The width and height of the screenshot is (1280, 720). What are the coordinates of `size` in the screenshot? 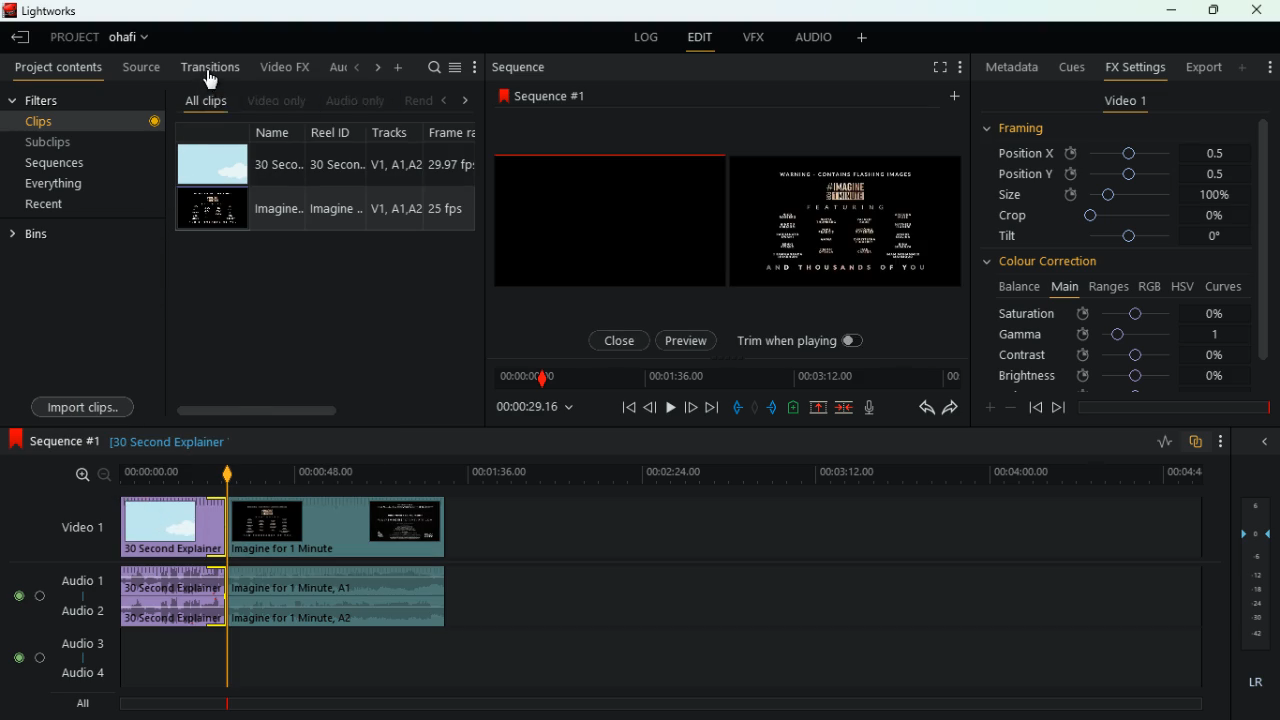 It's located at (1115, 194).